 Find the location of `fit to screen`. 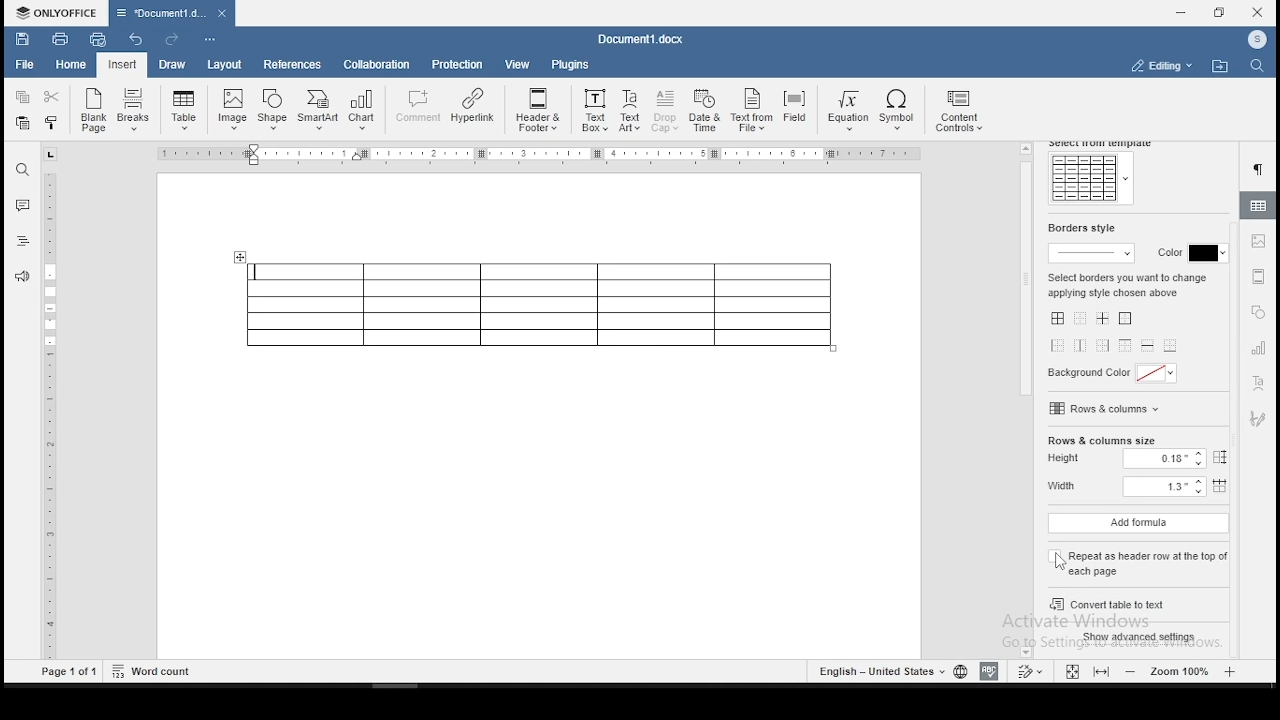

fit to screen is located at coordinates (1100, 672).